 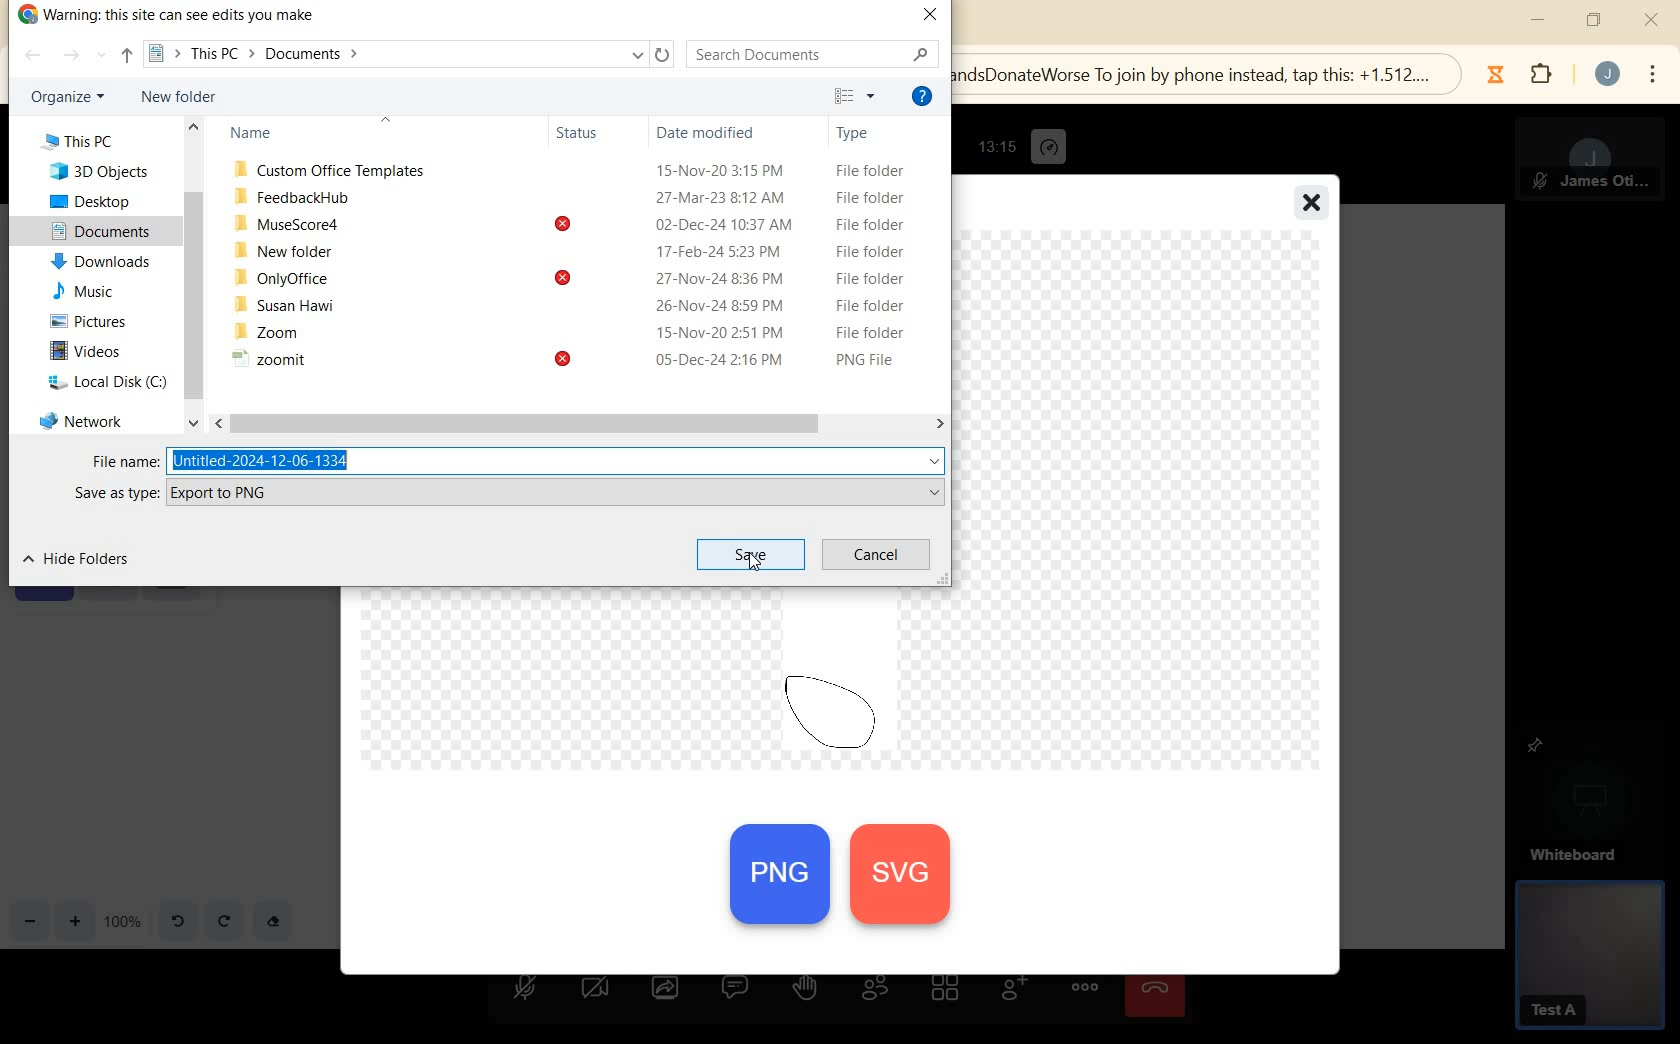 I want to click on SEARCH DOCUMENTS, so click(x=814, y=55).